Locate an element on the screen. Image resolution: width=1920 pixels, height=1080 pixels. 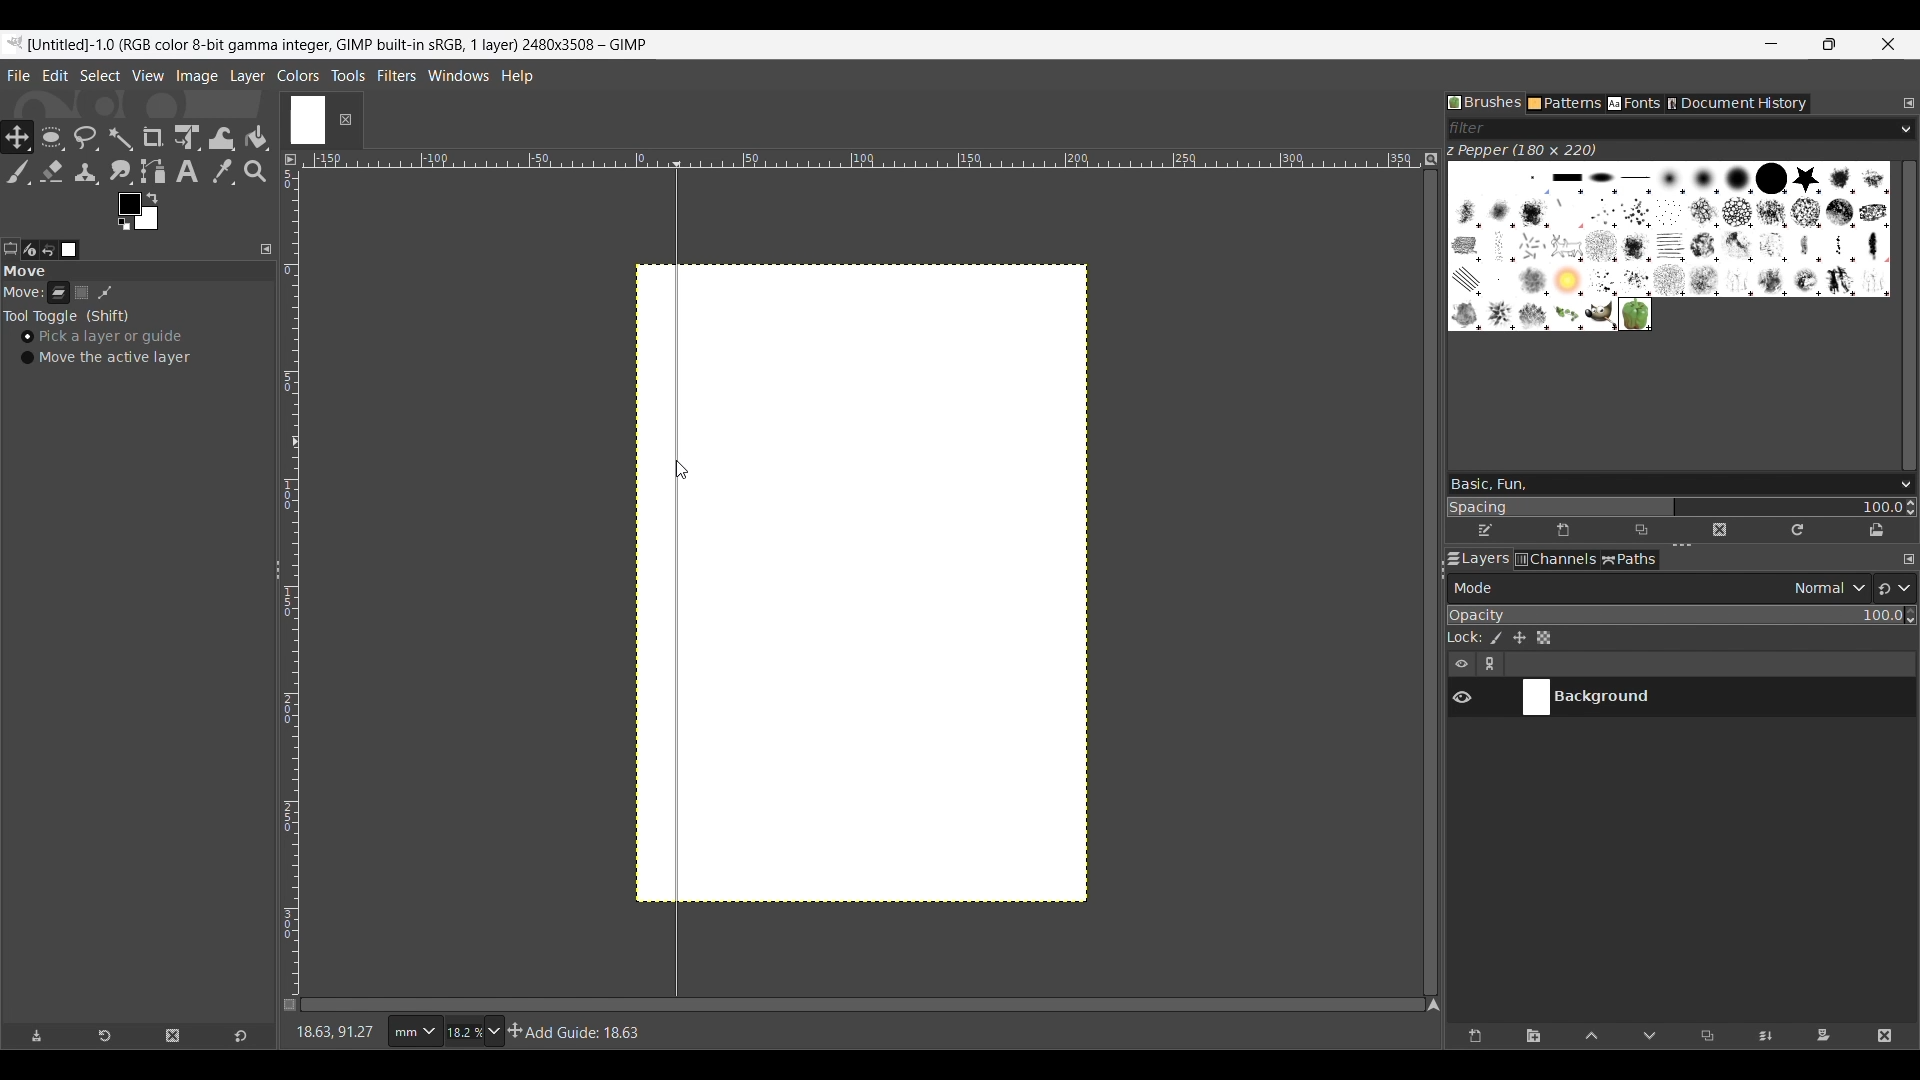
Document history tab is located at coordinates (1737, 104).